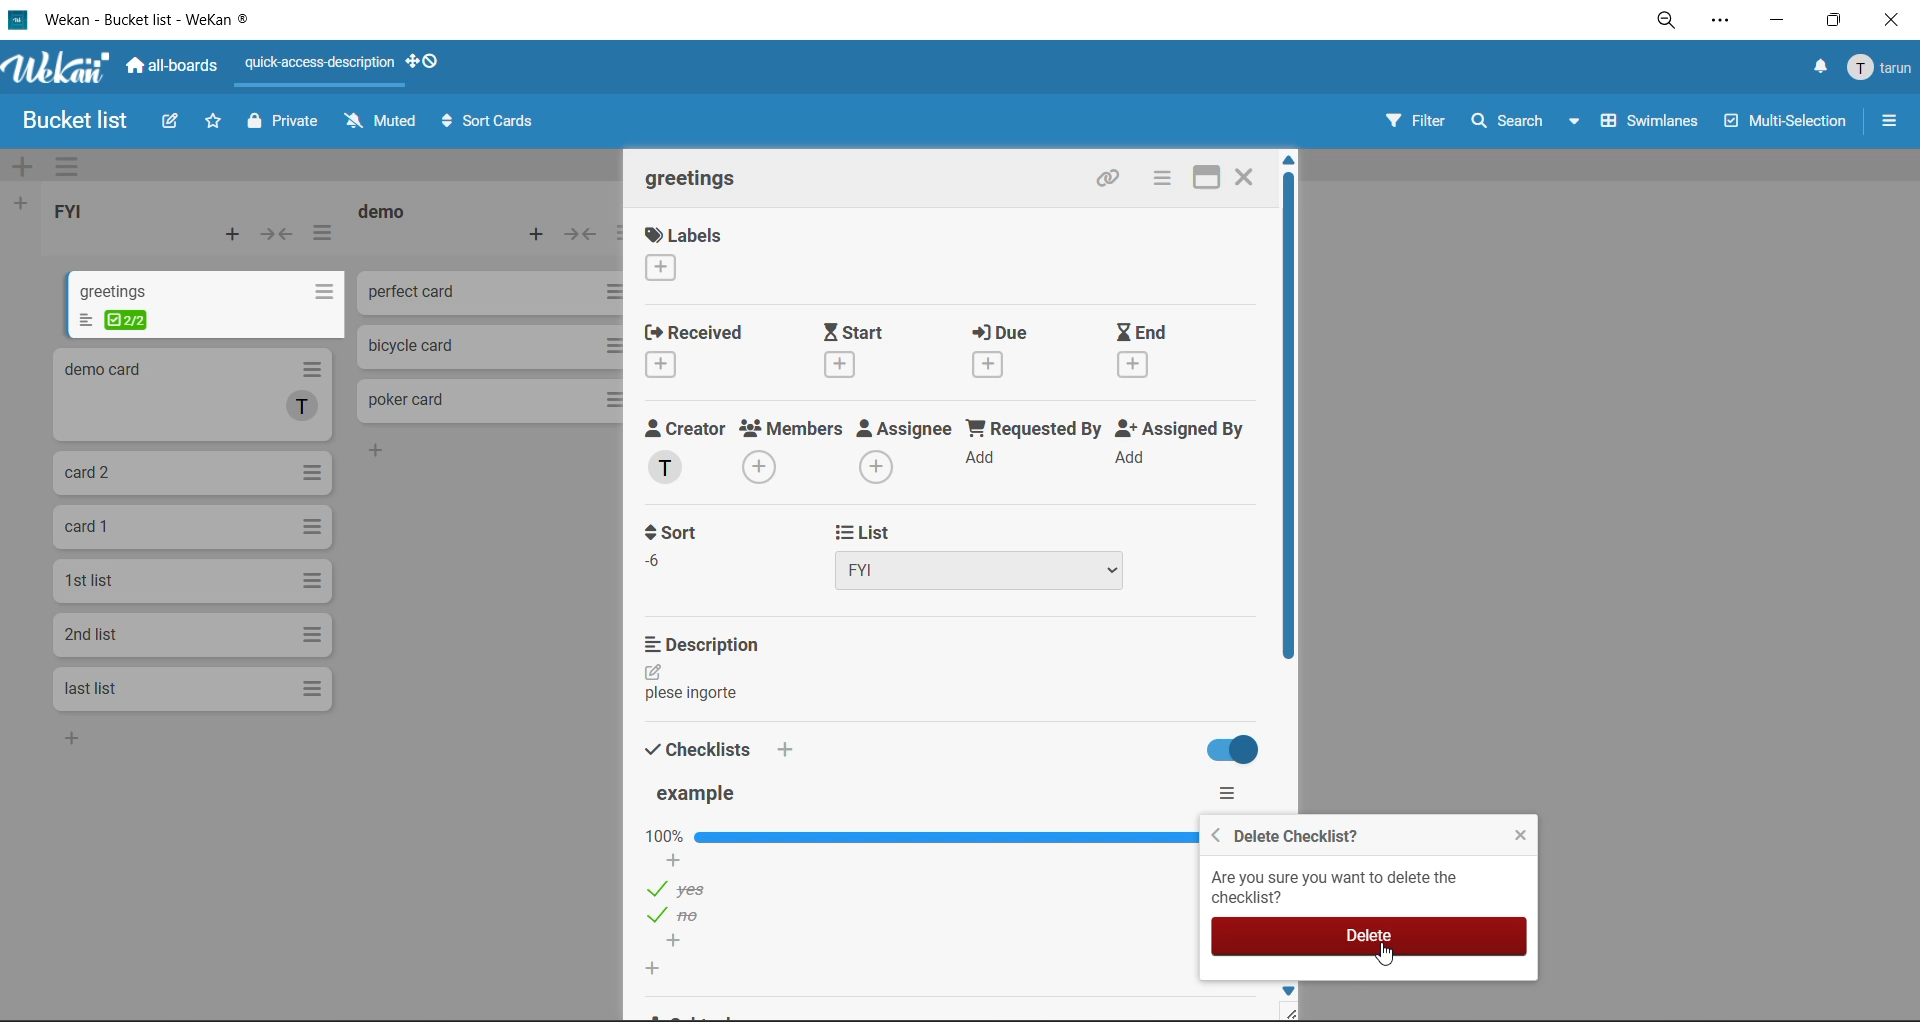 The image size is (1920, 1022). Describe the element at coordinates (190, 687) in the screenshot. I see `cards` at that location.